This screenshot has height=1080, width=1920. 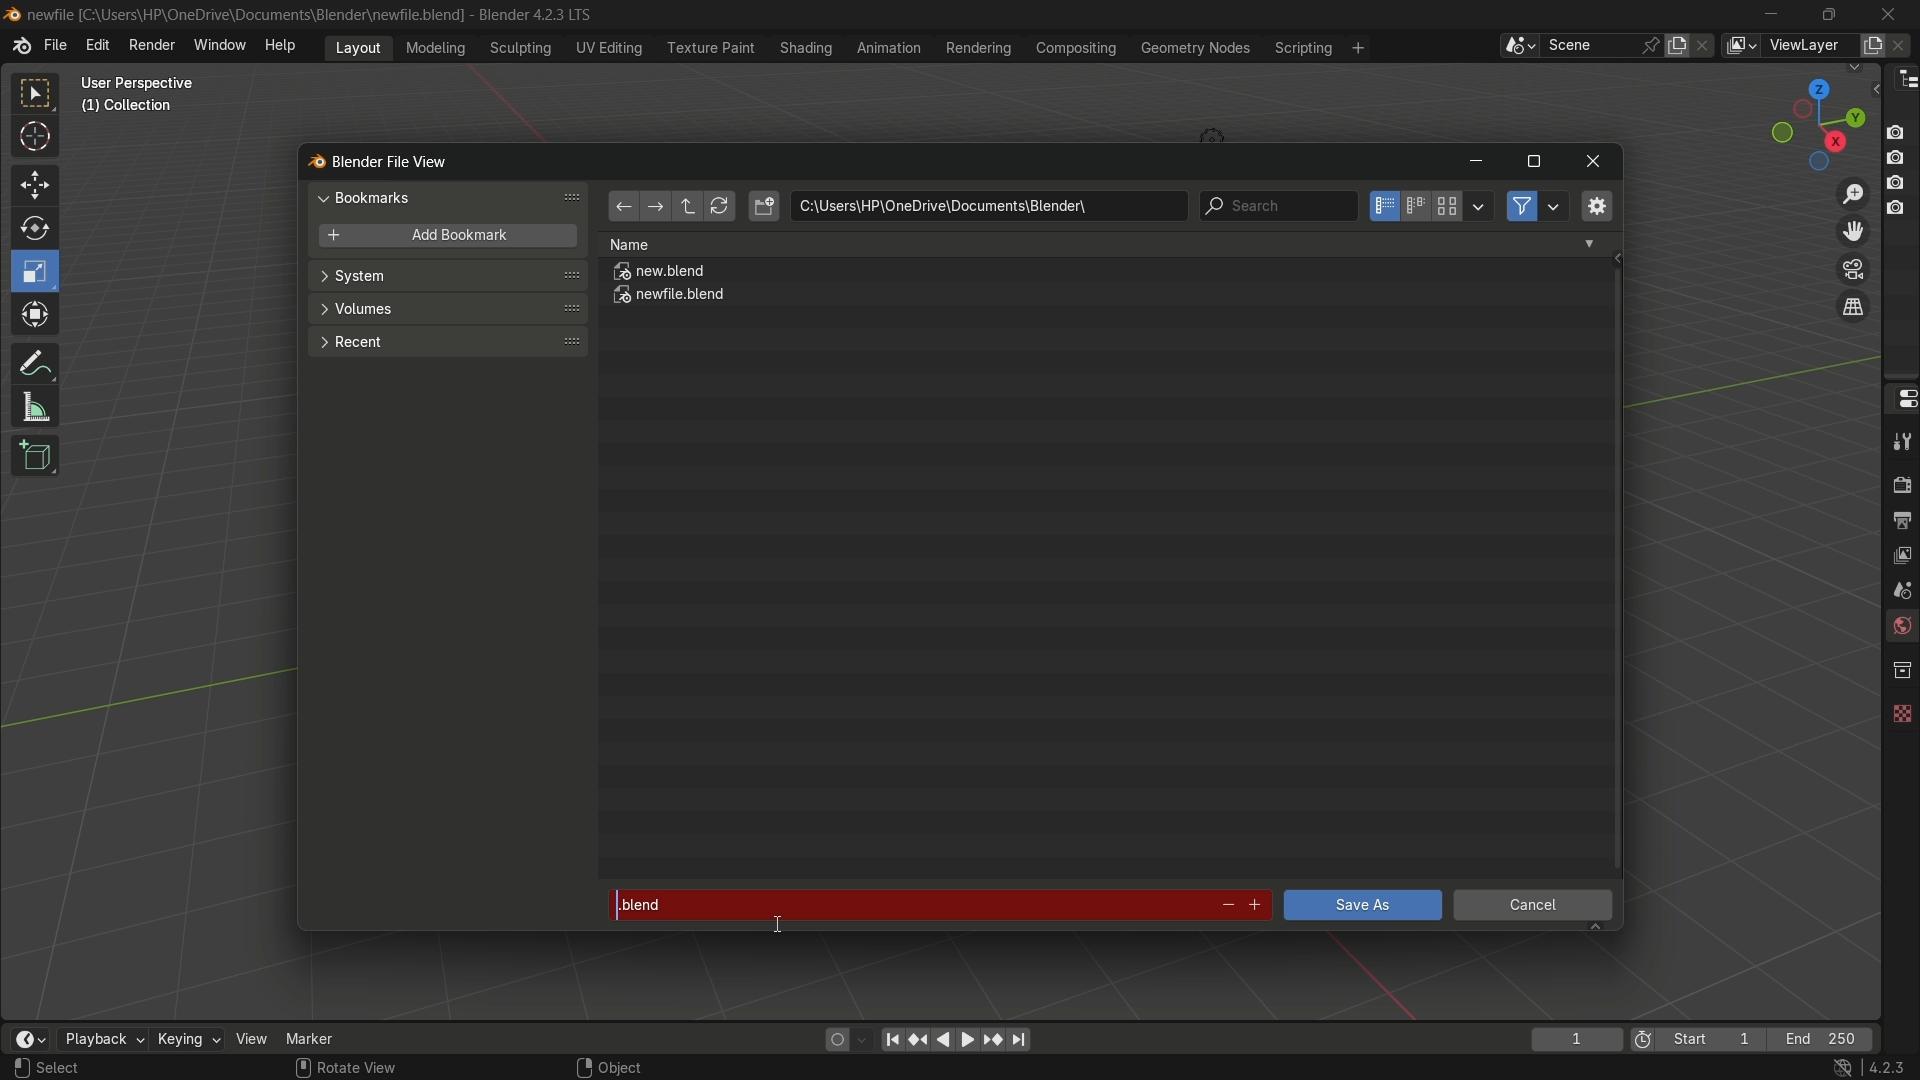 I want to click on jump to keyframe, so click(x=993, y=1038).